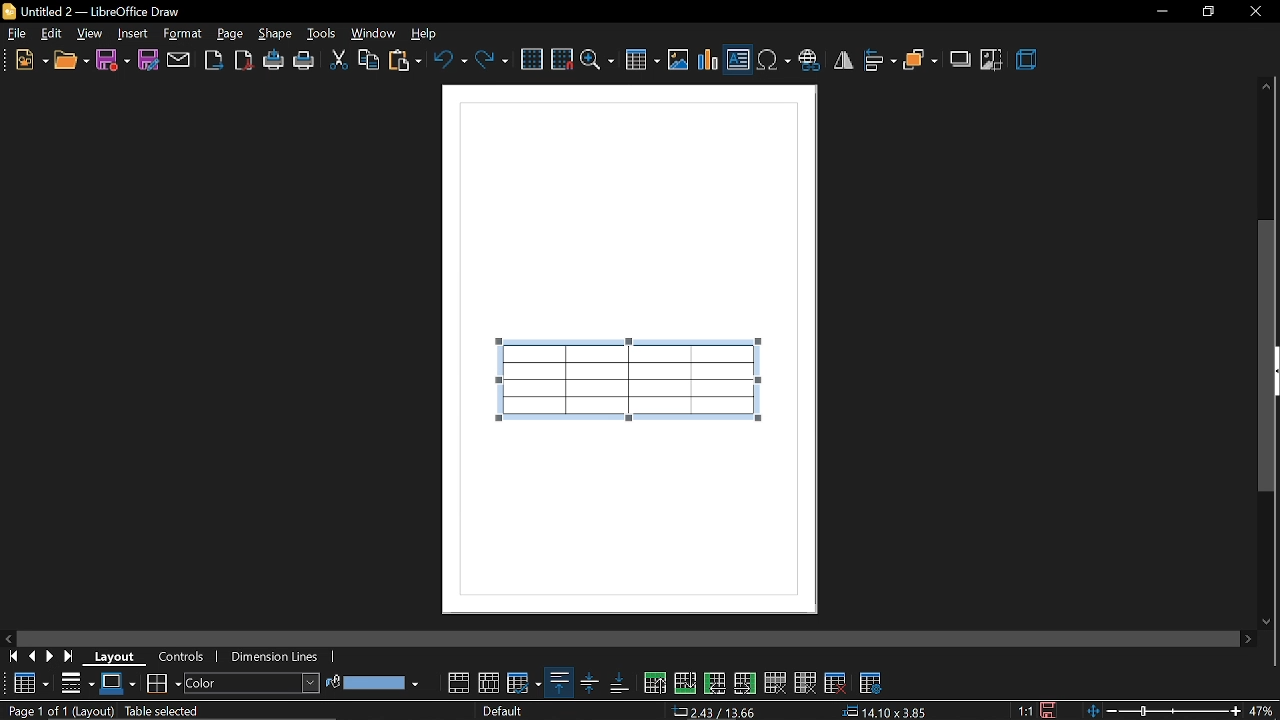 The image size is (1280, 720). I want to click on border color, so click(118, 683).